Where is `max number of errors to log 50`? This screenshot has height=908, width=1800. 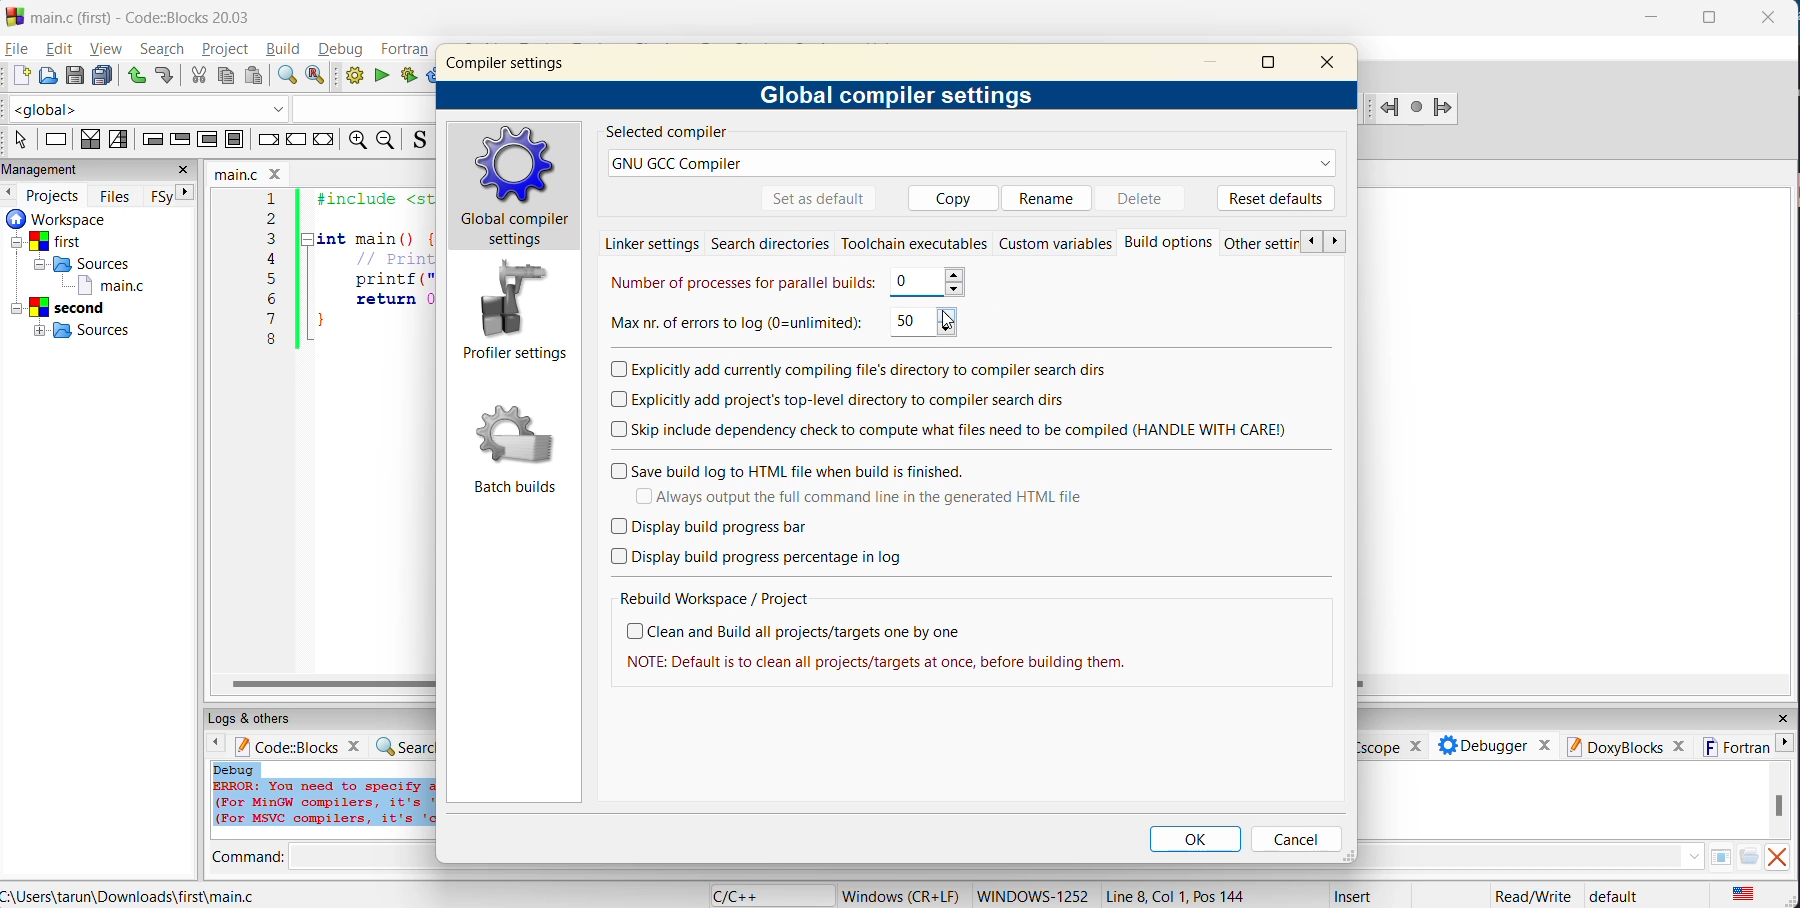
max number of errors to log 50 is located at coordinates (788, 323).